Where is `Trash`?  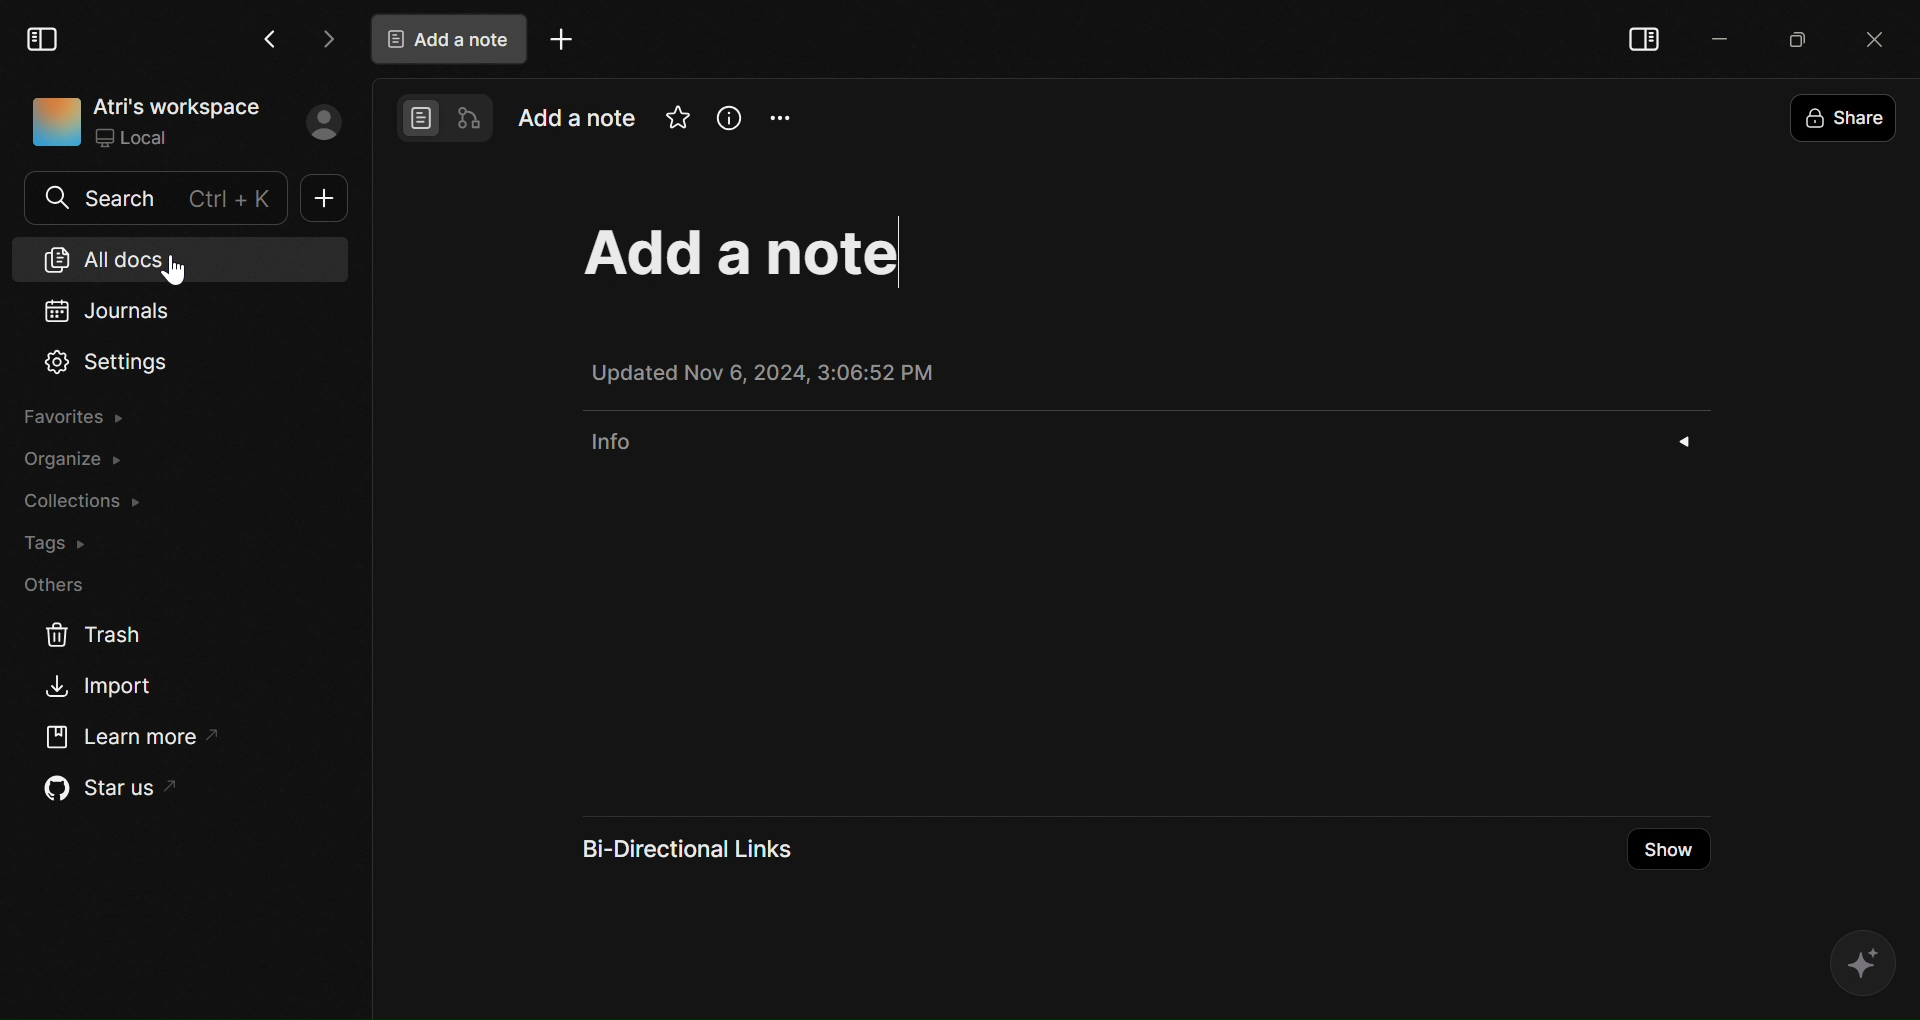
Trash is located at coordinates (85, 638).